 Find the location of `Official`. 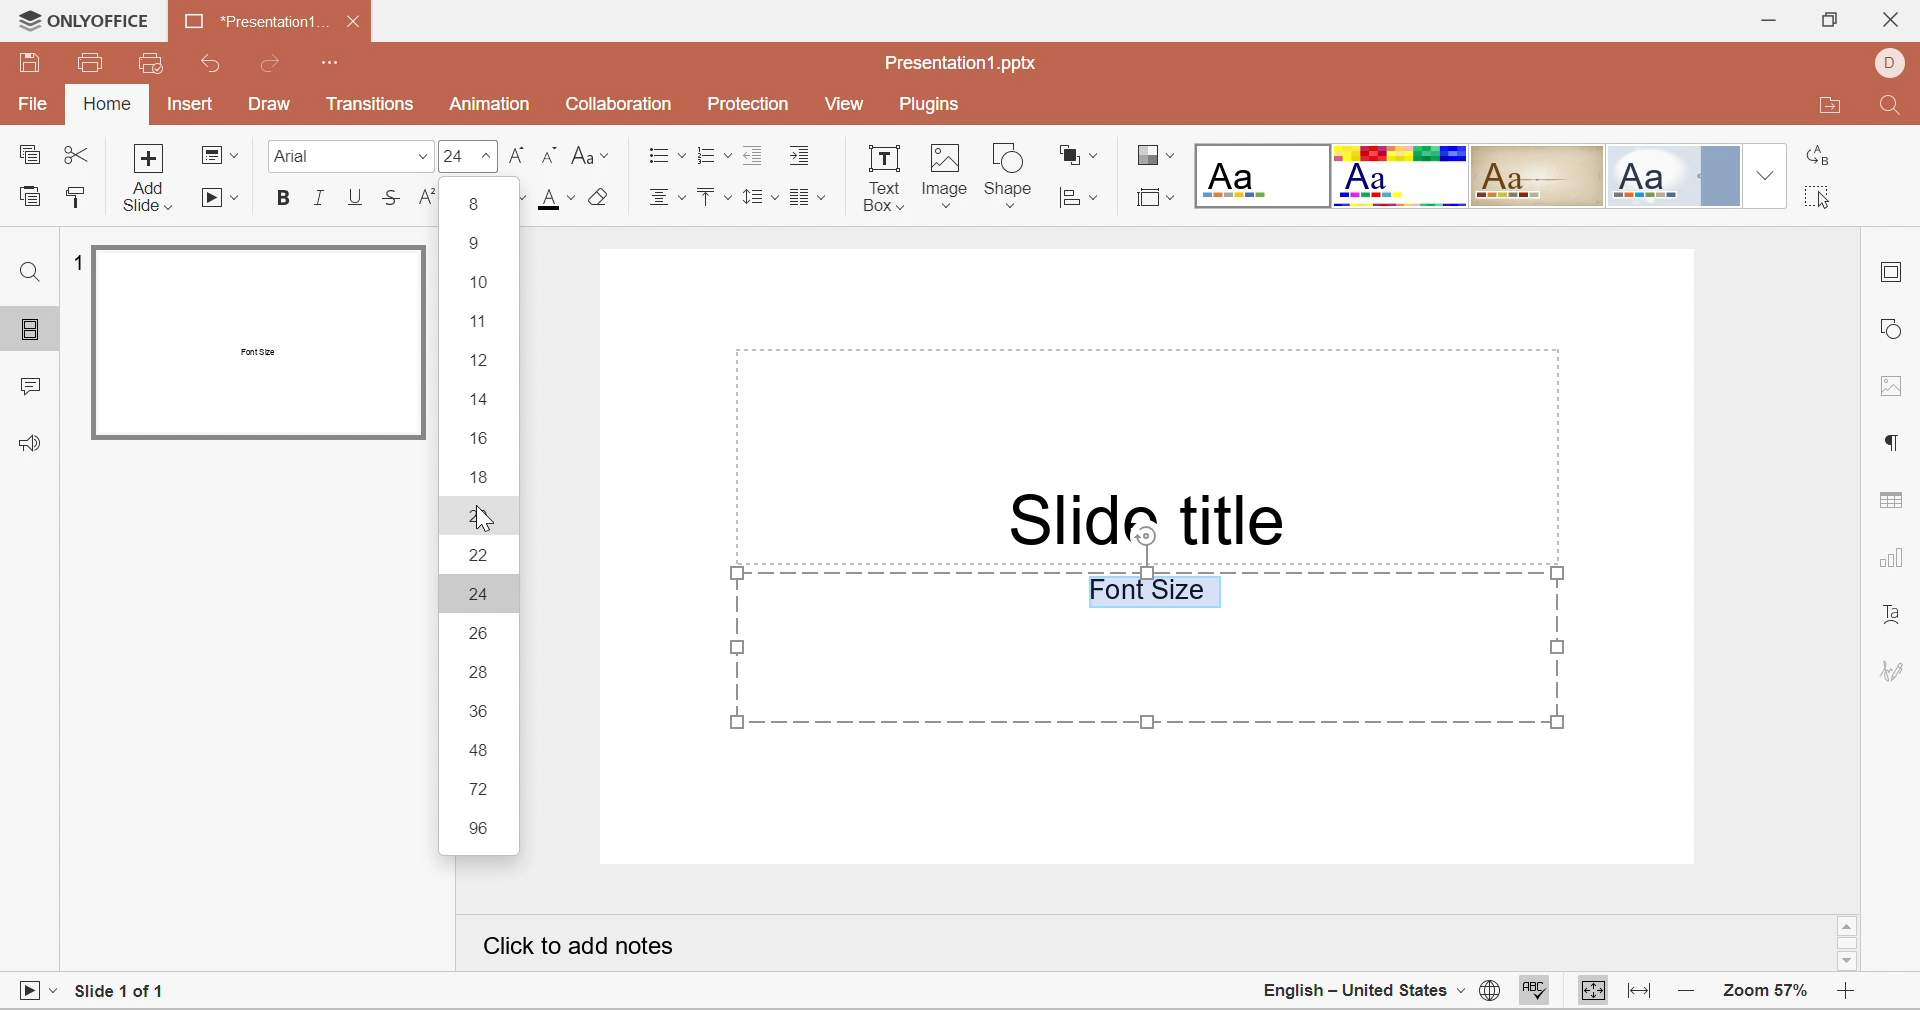

Official is located at coordinates (1676, 175).